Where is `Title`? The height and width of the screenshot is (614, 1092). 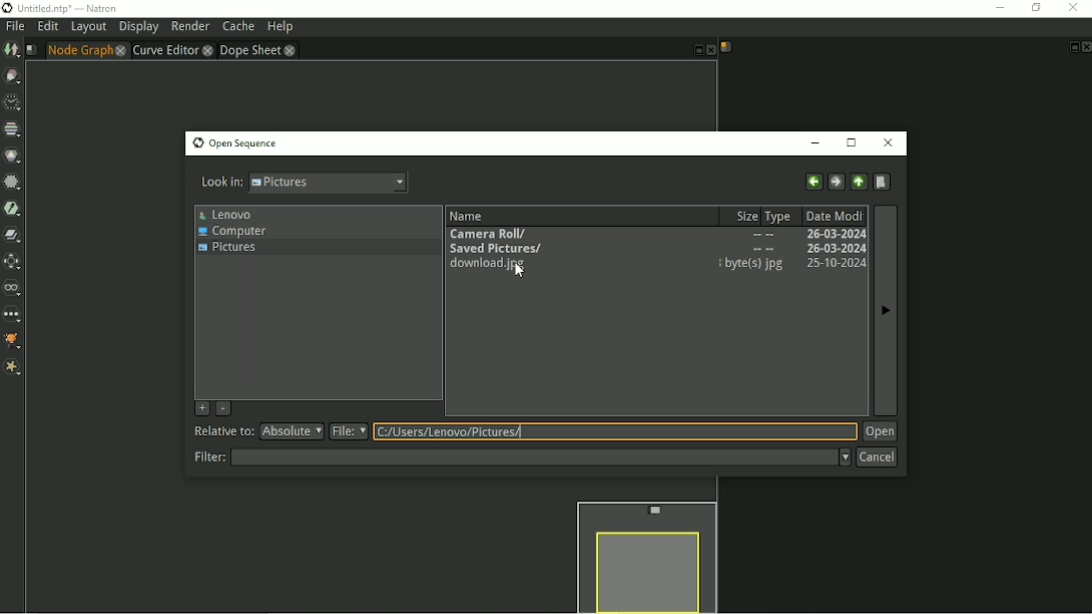
Title is located at coordinates (61, 8).